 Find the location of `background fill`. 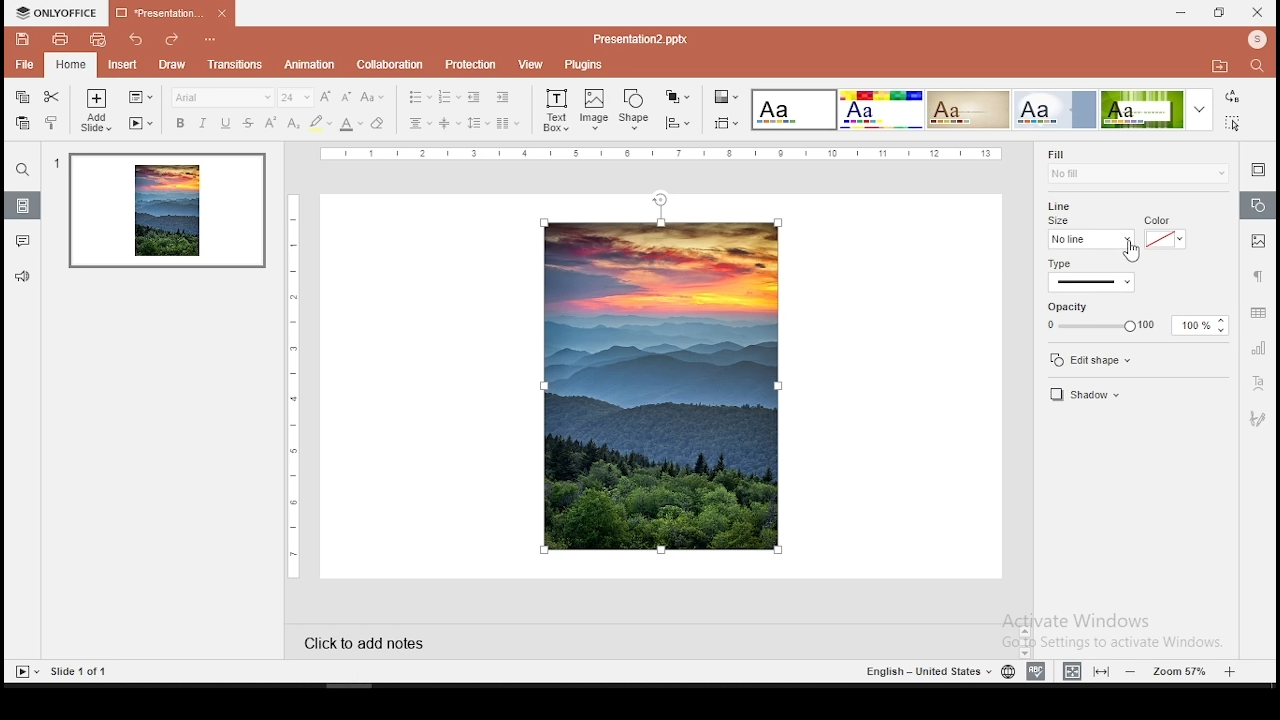

background fill is located at coordinates (1137, 166).